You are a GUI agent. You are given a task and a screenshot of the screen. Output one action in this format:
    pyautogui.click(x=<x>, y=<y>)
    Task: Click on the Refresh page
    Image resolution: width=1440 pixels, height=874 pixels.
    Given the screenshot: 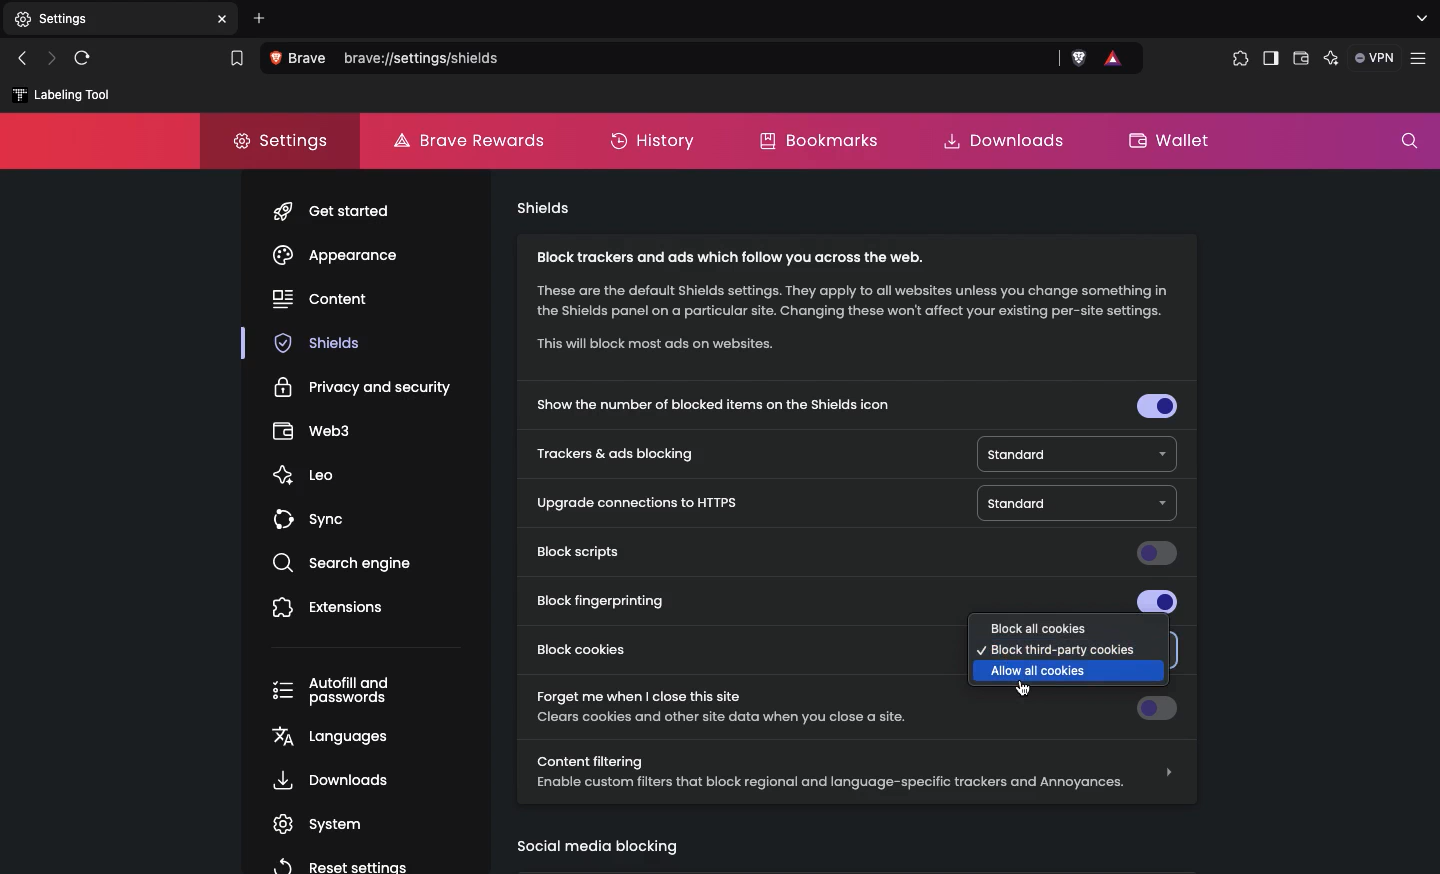 What is the action you would take?
    pyautogui.click(x=82, y=59)
    